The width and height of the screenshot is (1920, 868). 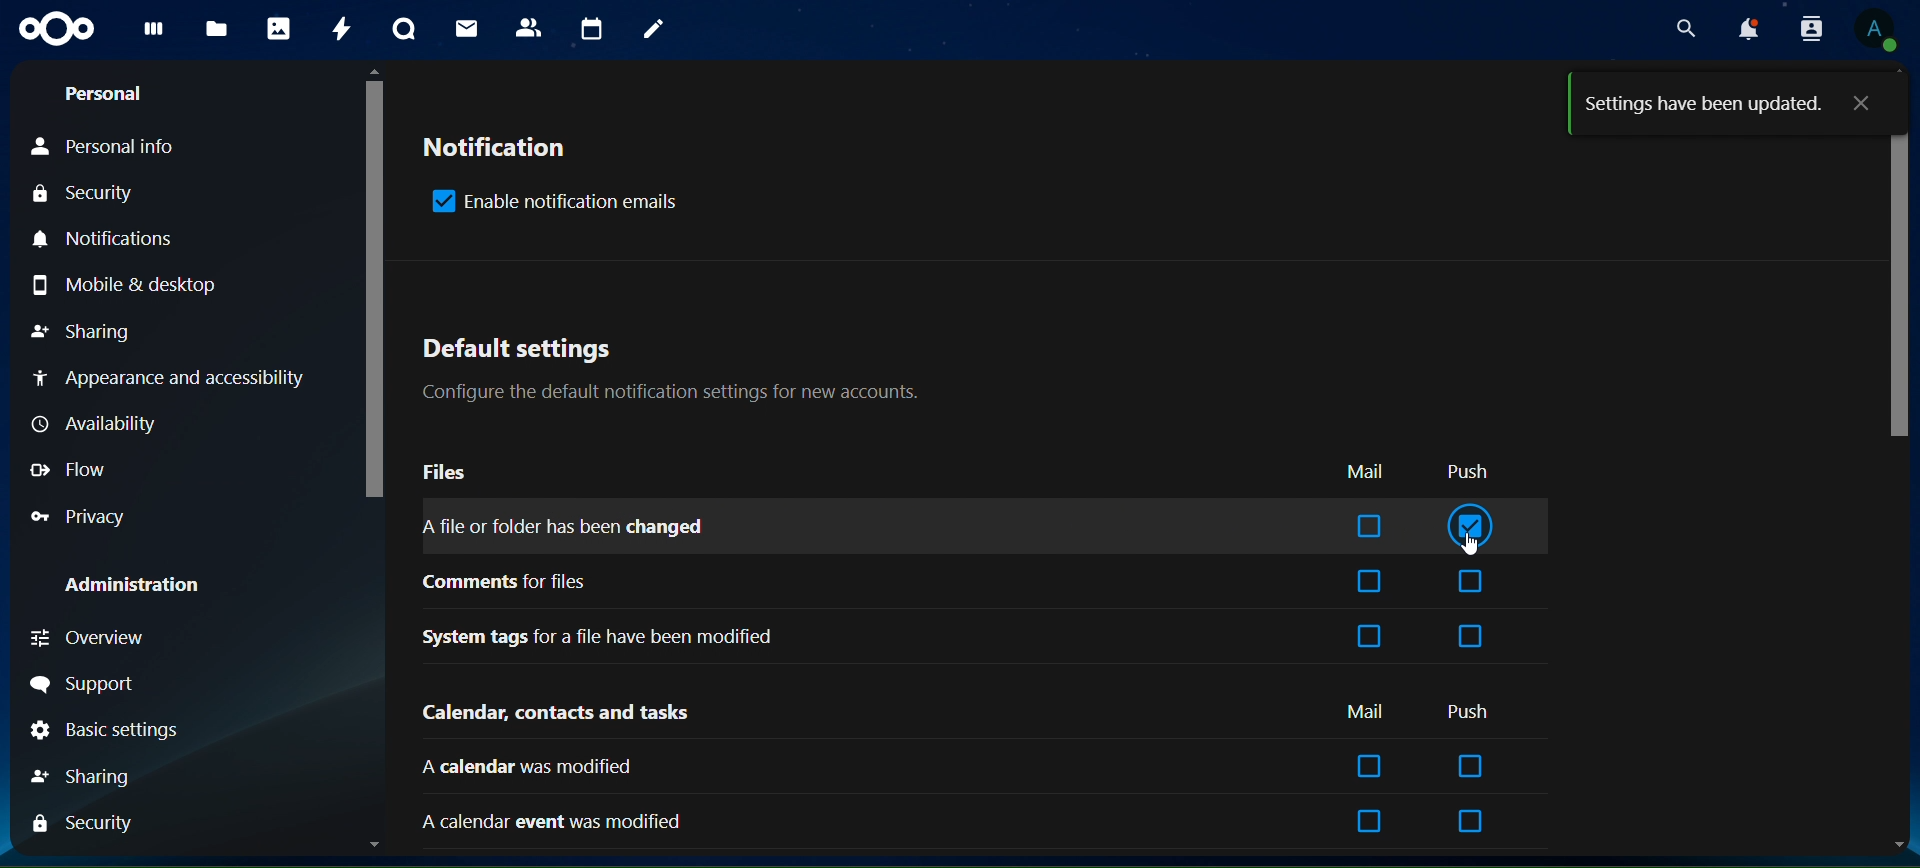 I want to click on administration, so click(x=132, y=587).